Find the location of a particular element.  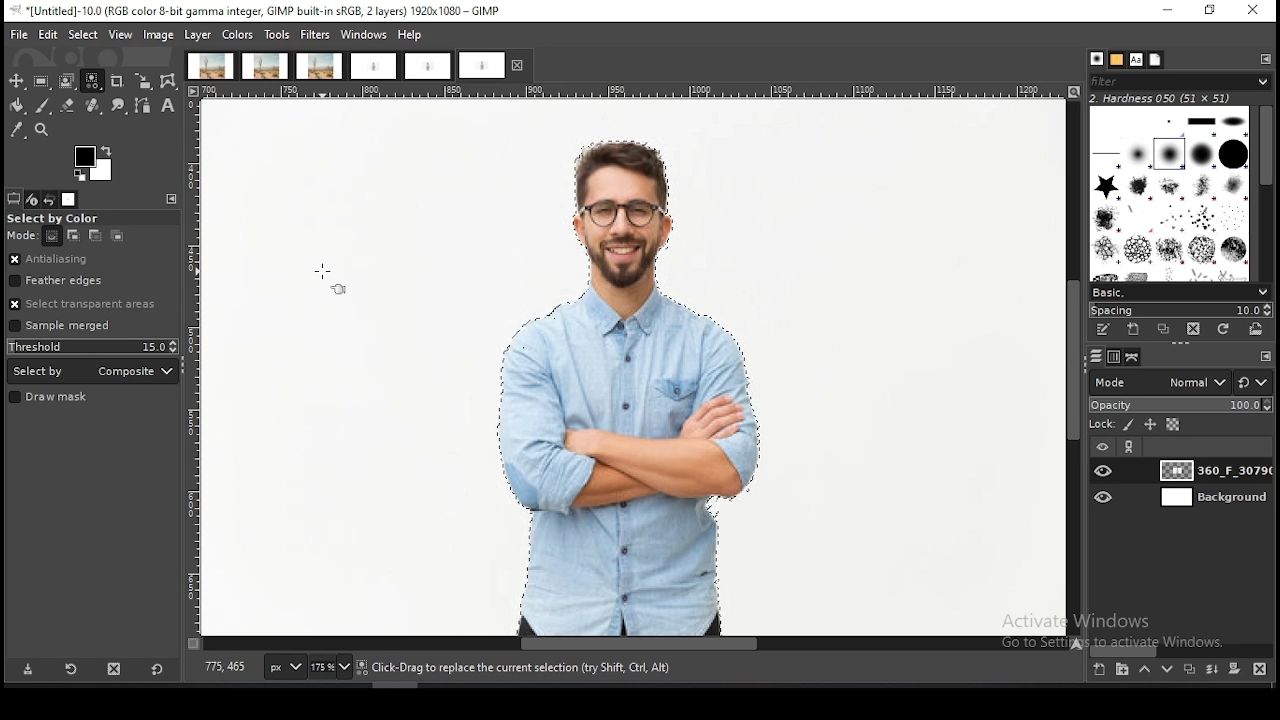

create a new brush is located at coordinates (1134, 330).